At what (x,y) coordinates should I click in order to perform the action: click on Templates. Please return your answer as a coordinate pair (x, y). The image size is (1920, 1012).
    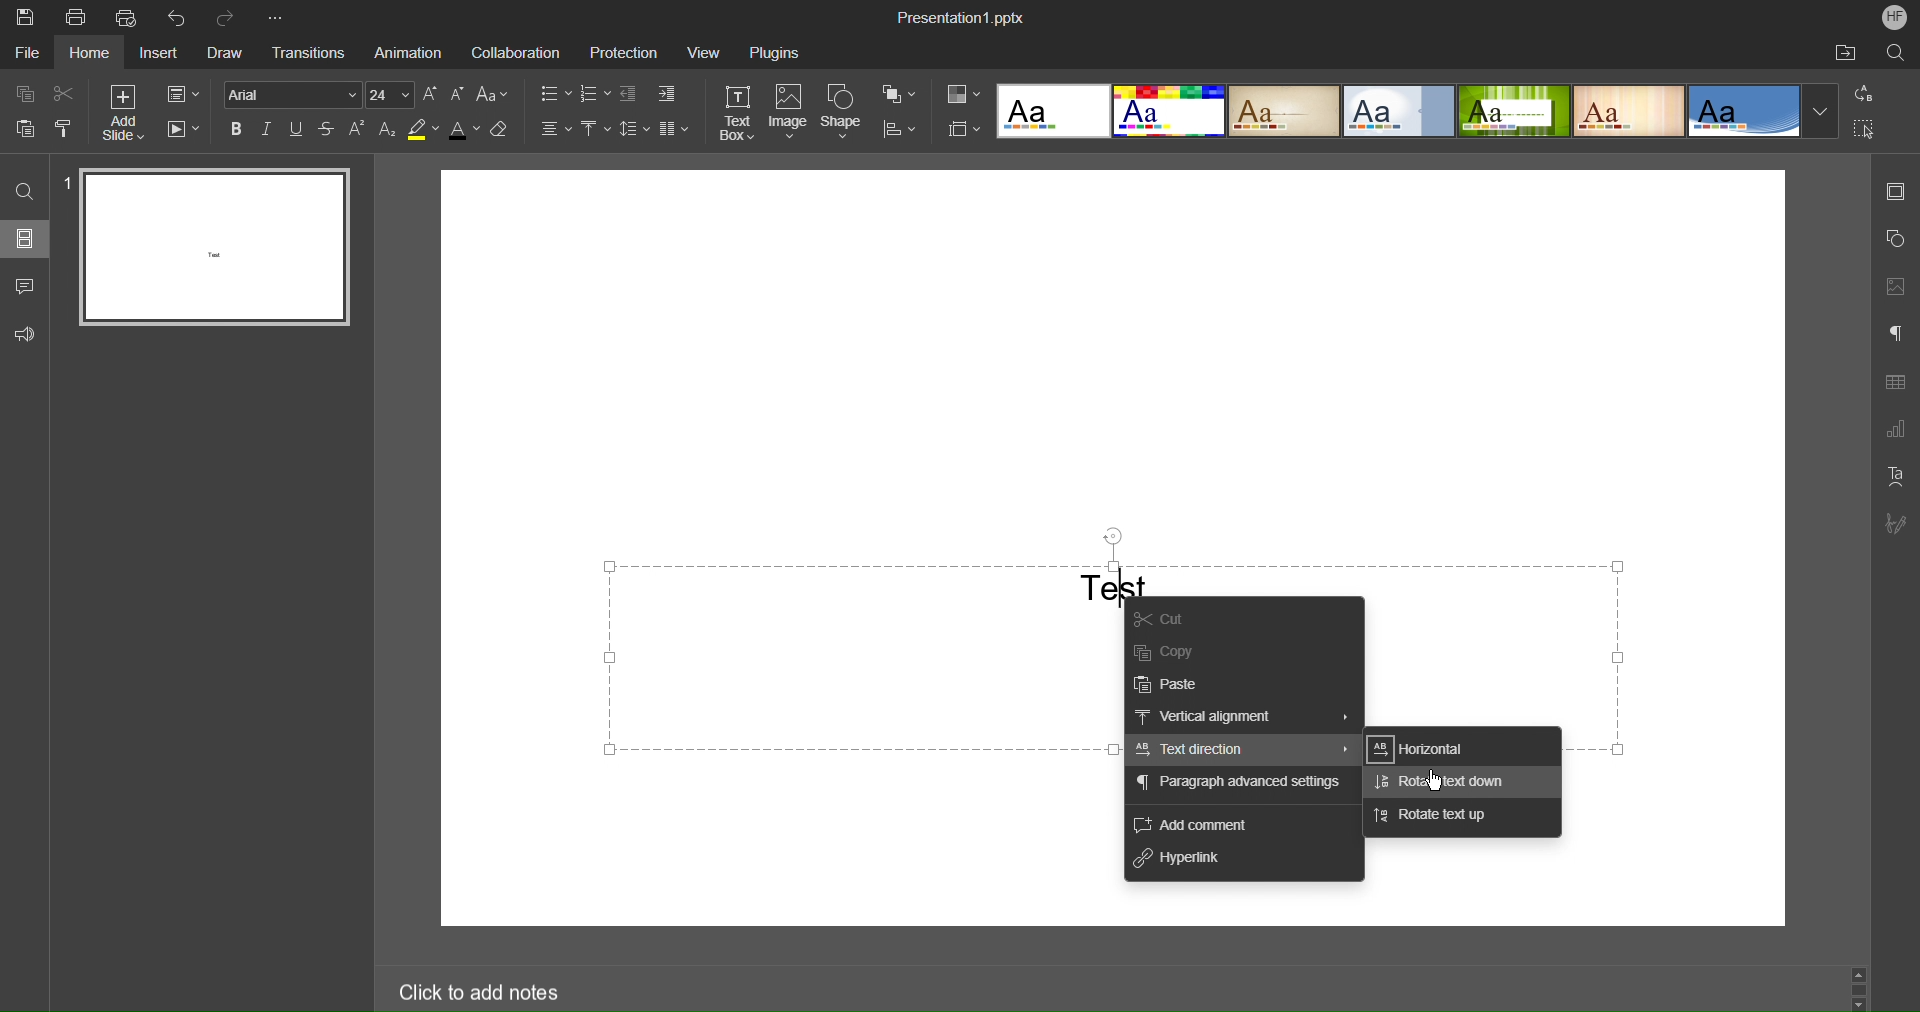
    Looking at the image, I should click on (1415, 110).